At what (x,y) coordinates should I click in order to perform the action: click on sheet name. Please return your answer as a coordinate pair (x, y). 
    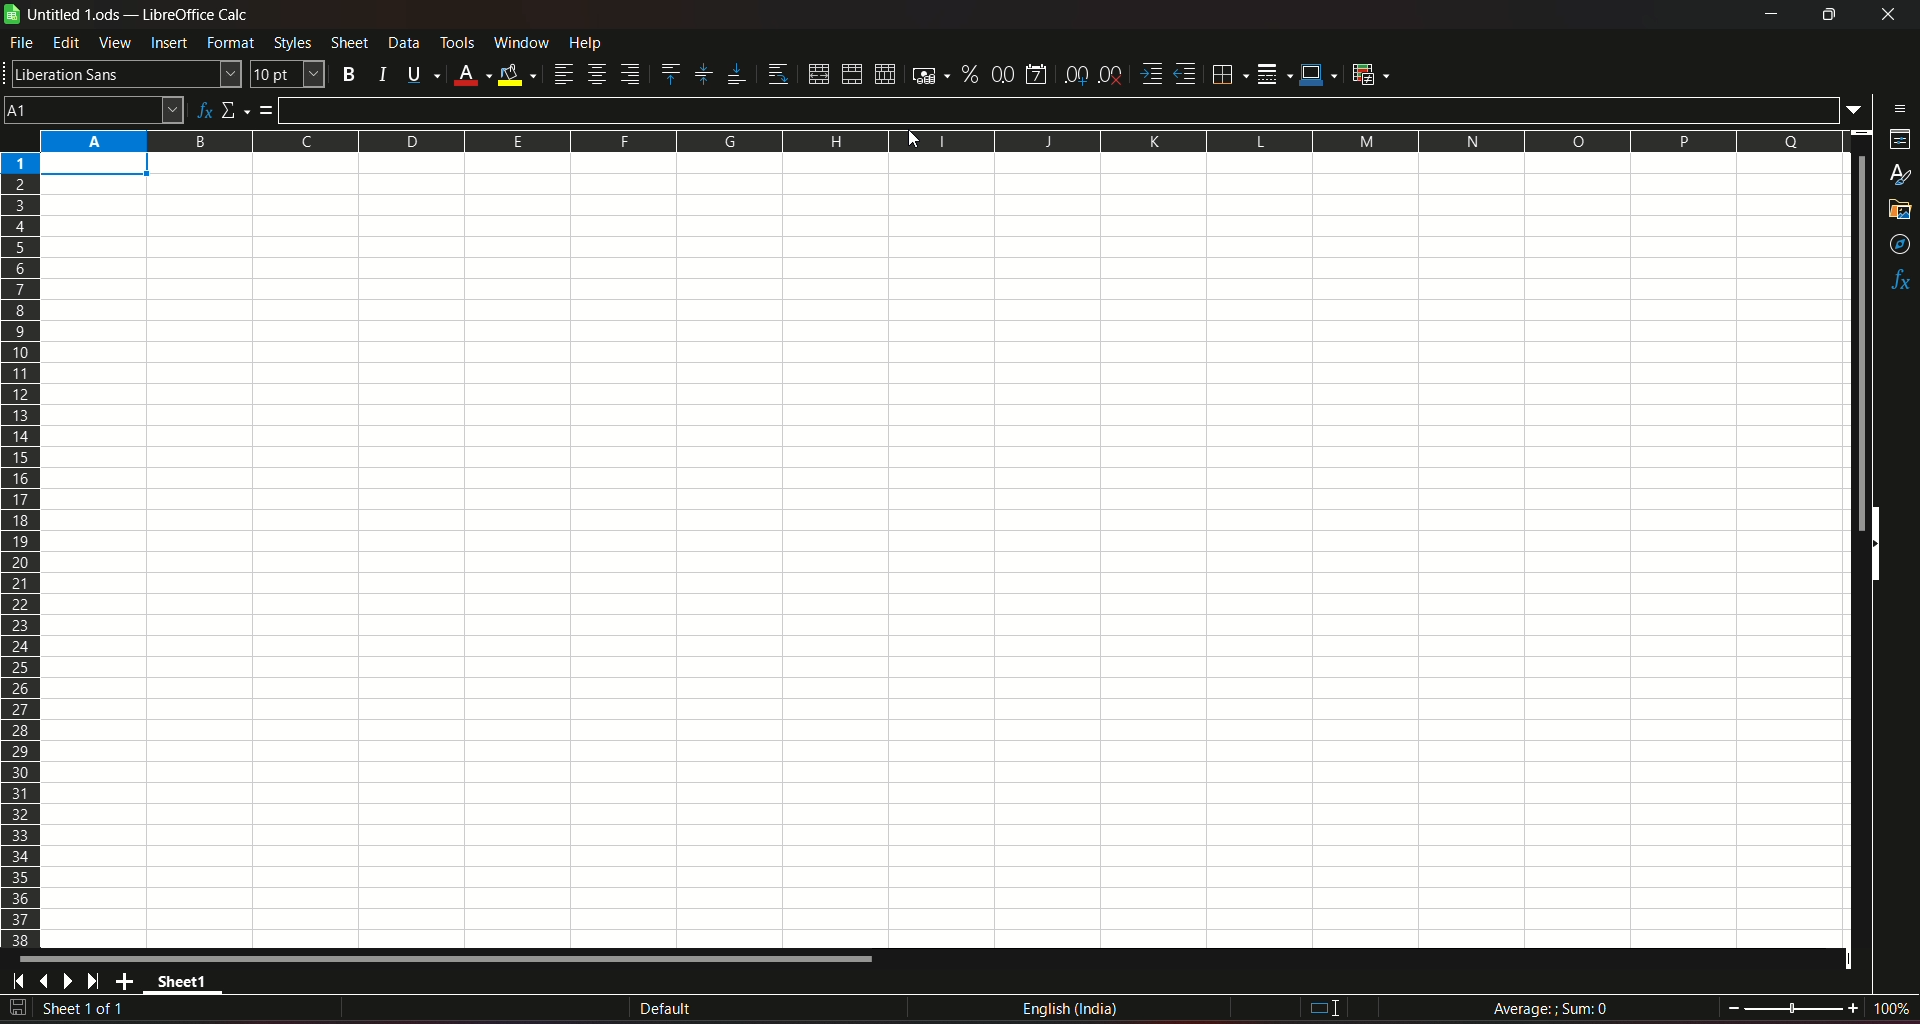
    Looking at the image, I should click on (186, 984).